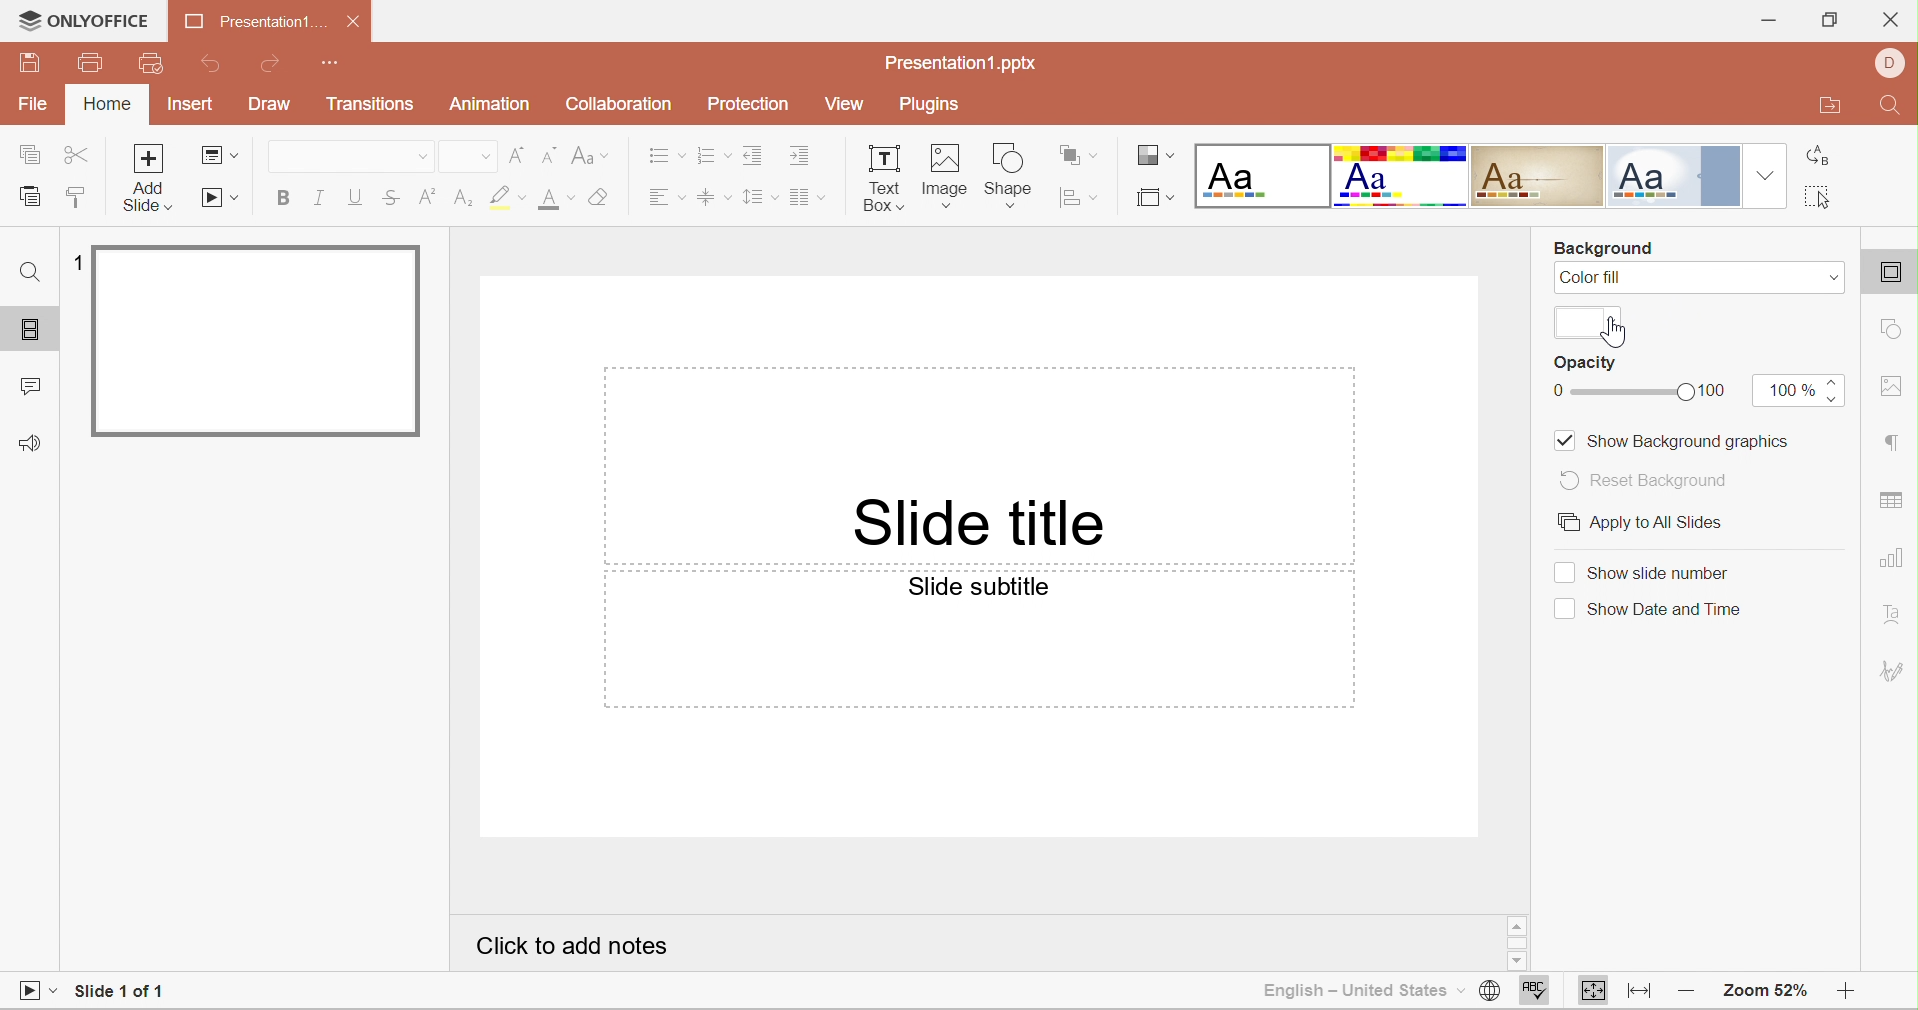 The height and width of the screenshot is (1010, 1918). What do you see at coordinates (1829, 22) in the screenshot?
I see `Restore Down` at bounding box center [1829, 22].